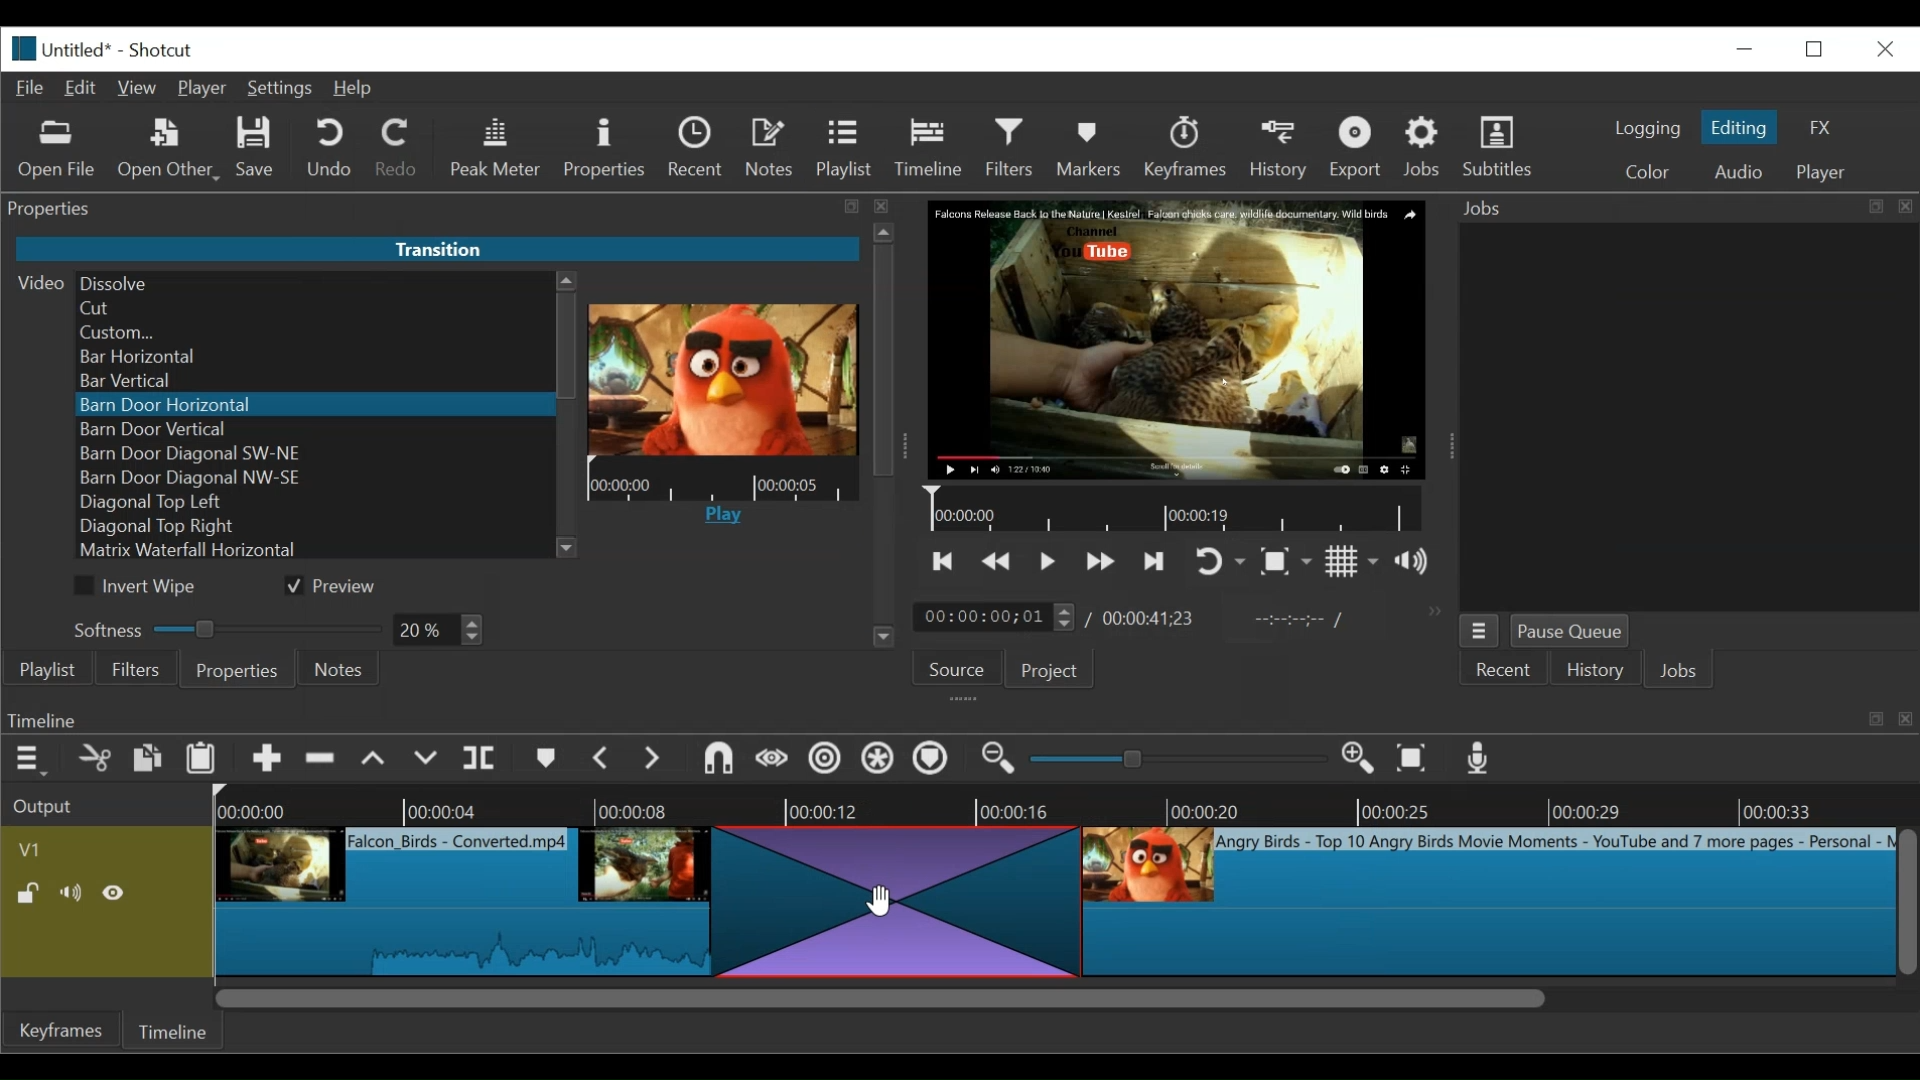 The image size is (1920, 1080). What do you see at coordinates (315, 552) in the screenshot?
I see `Matrix Waterfall` at bounding box center [315, 552].